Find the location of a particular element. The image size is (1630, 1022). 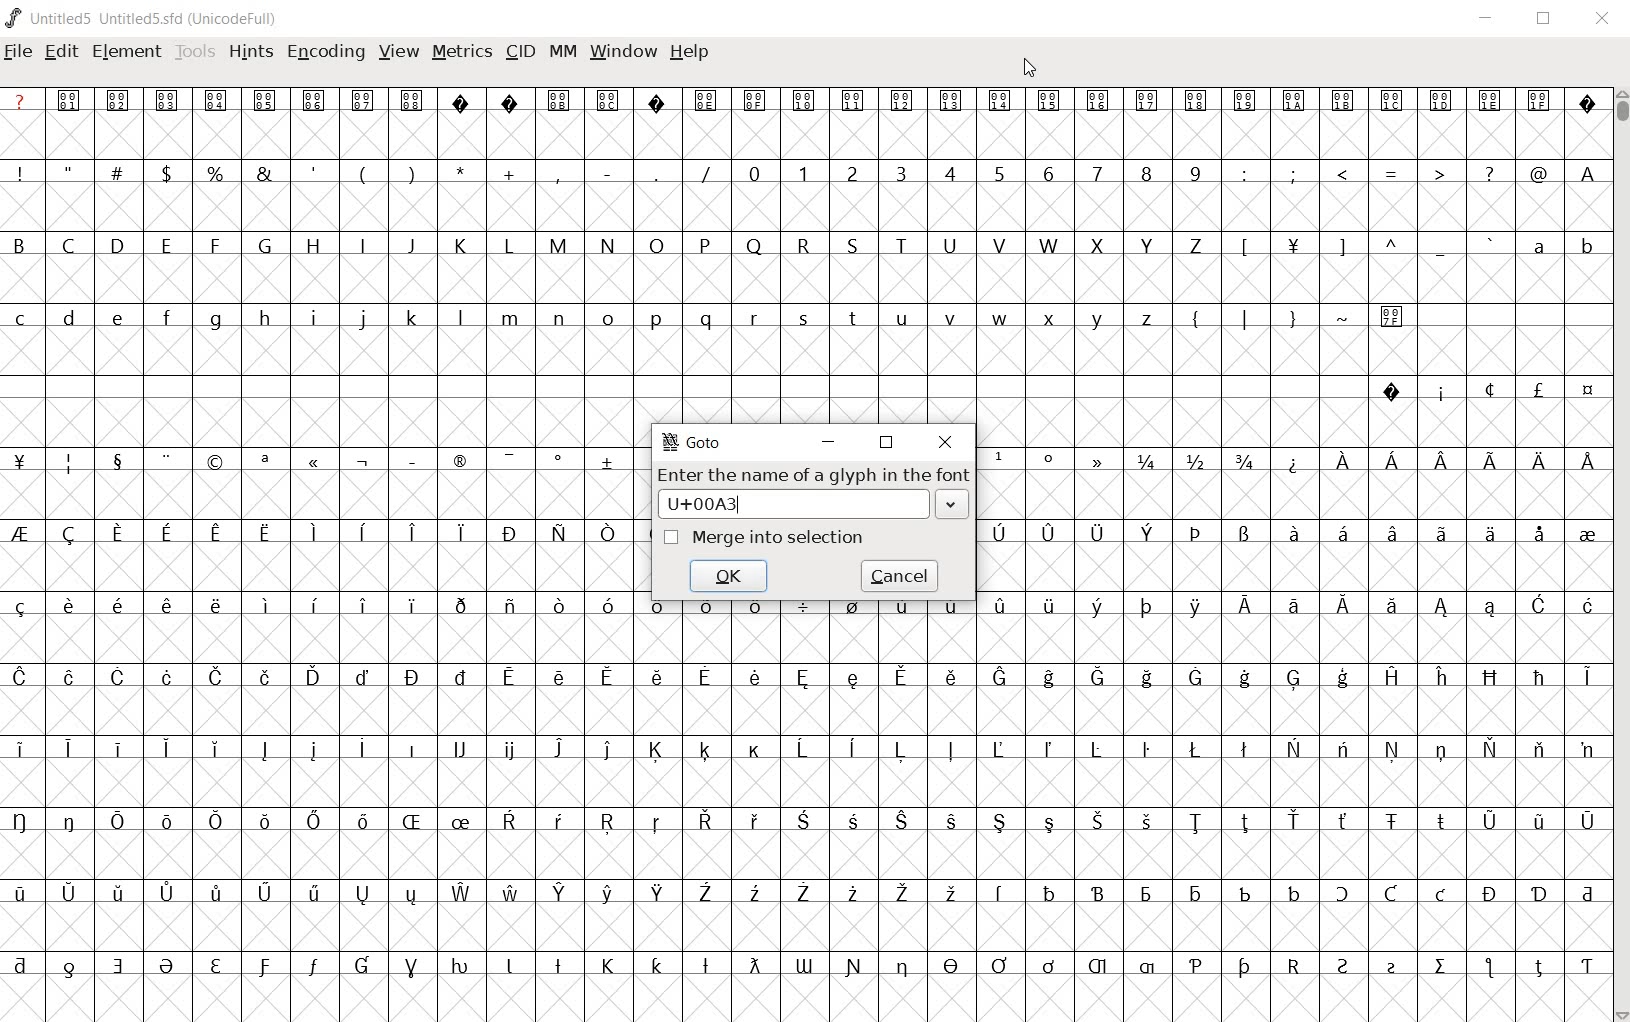

q is located at coordinates (703, 319).